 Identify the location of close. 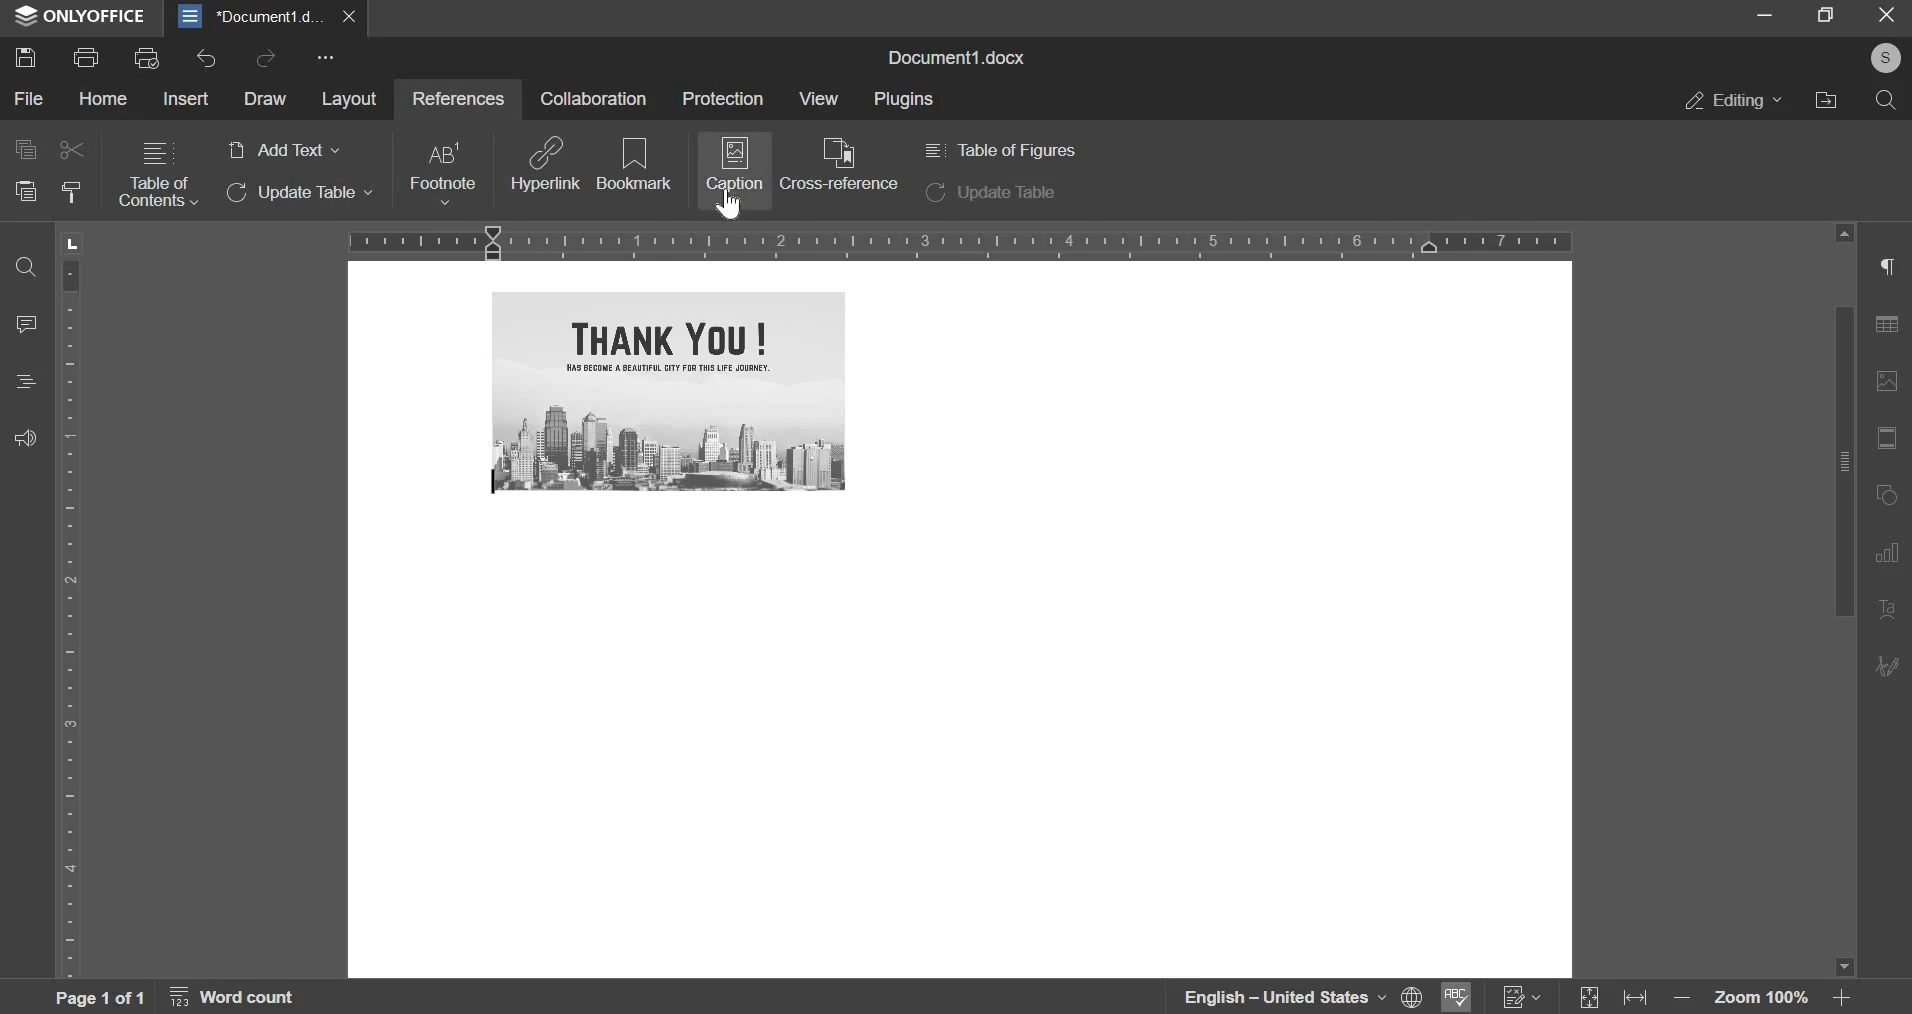
(354, 16).